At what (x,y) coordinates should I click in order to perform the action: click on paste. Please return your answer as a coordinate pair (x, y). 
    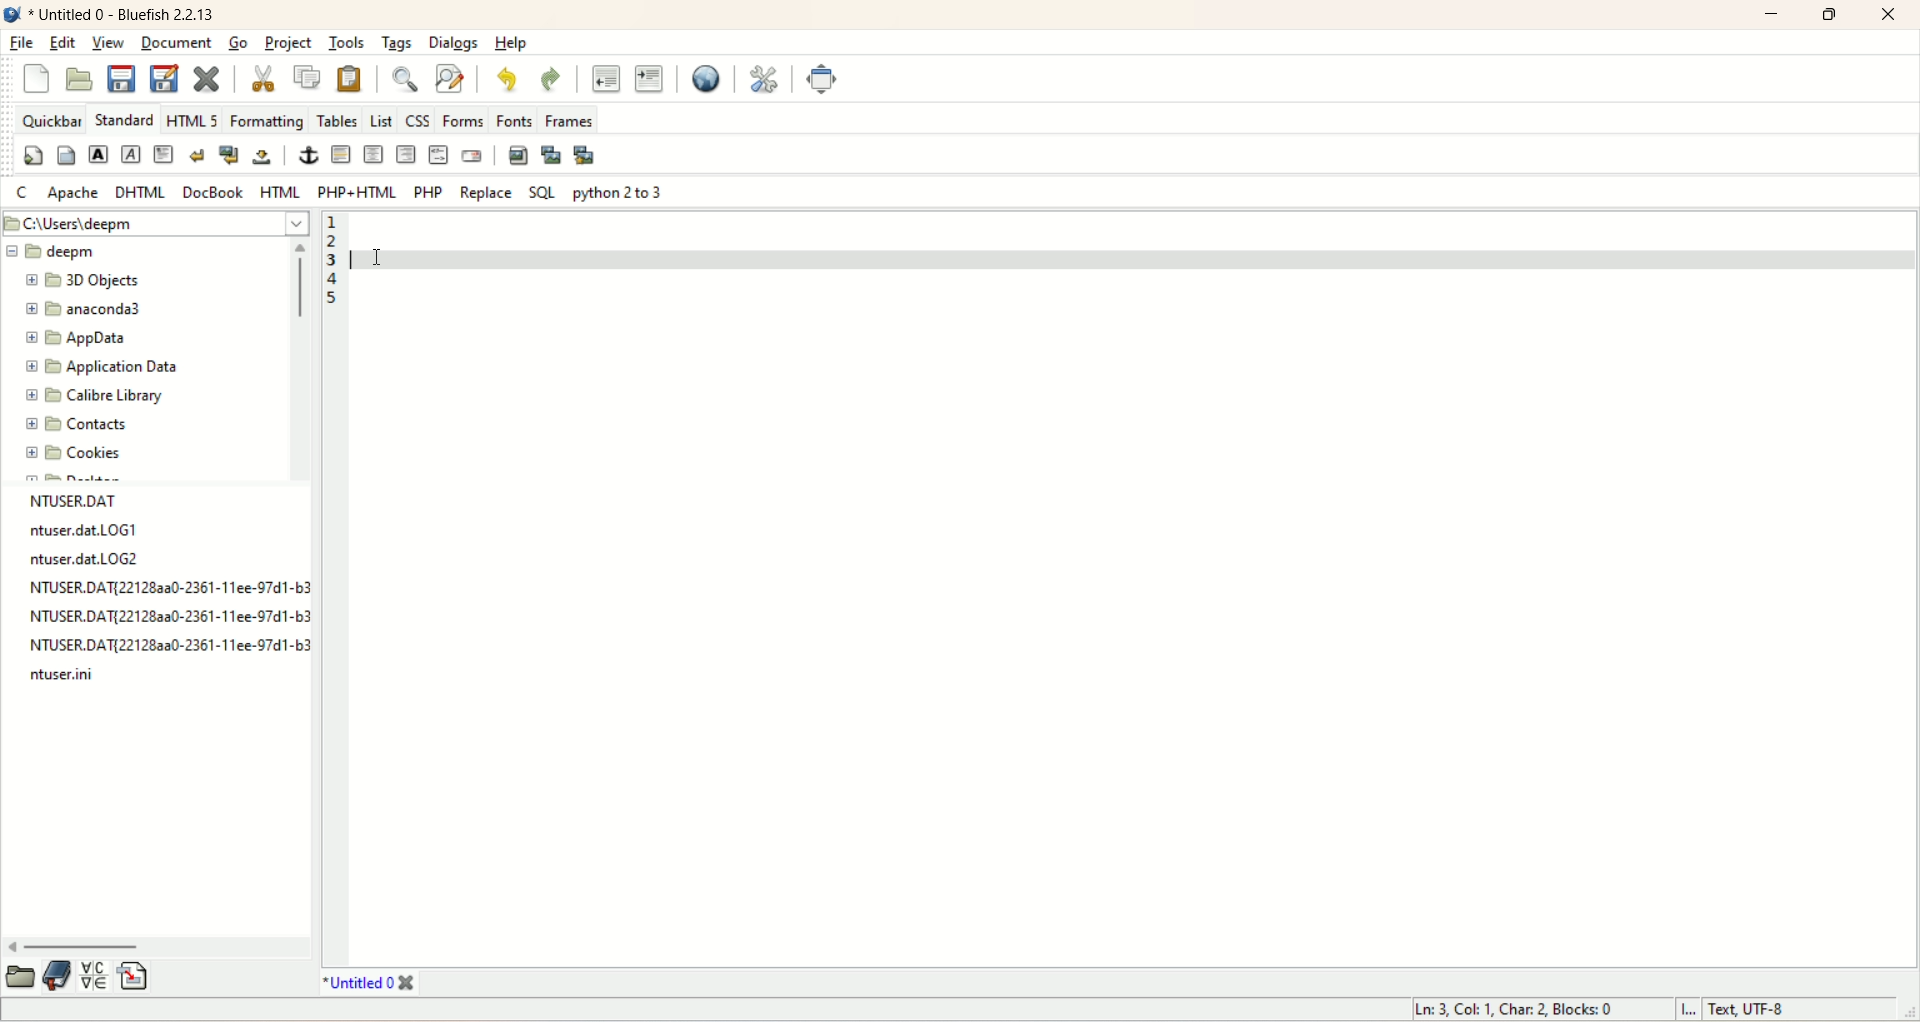
    Looking at the image, I should click on (350, 78).